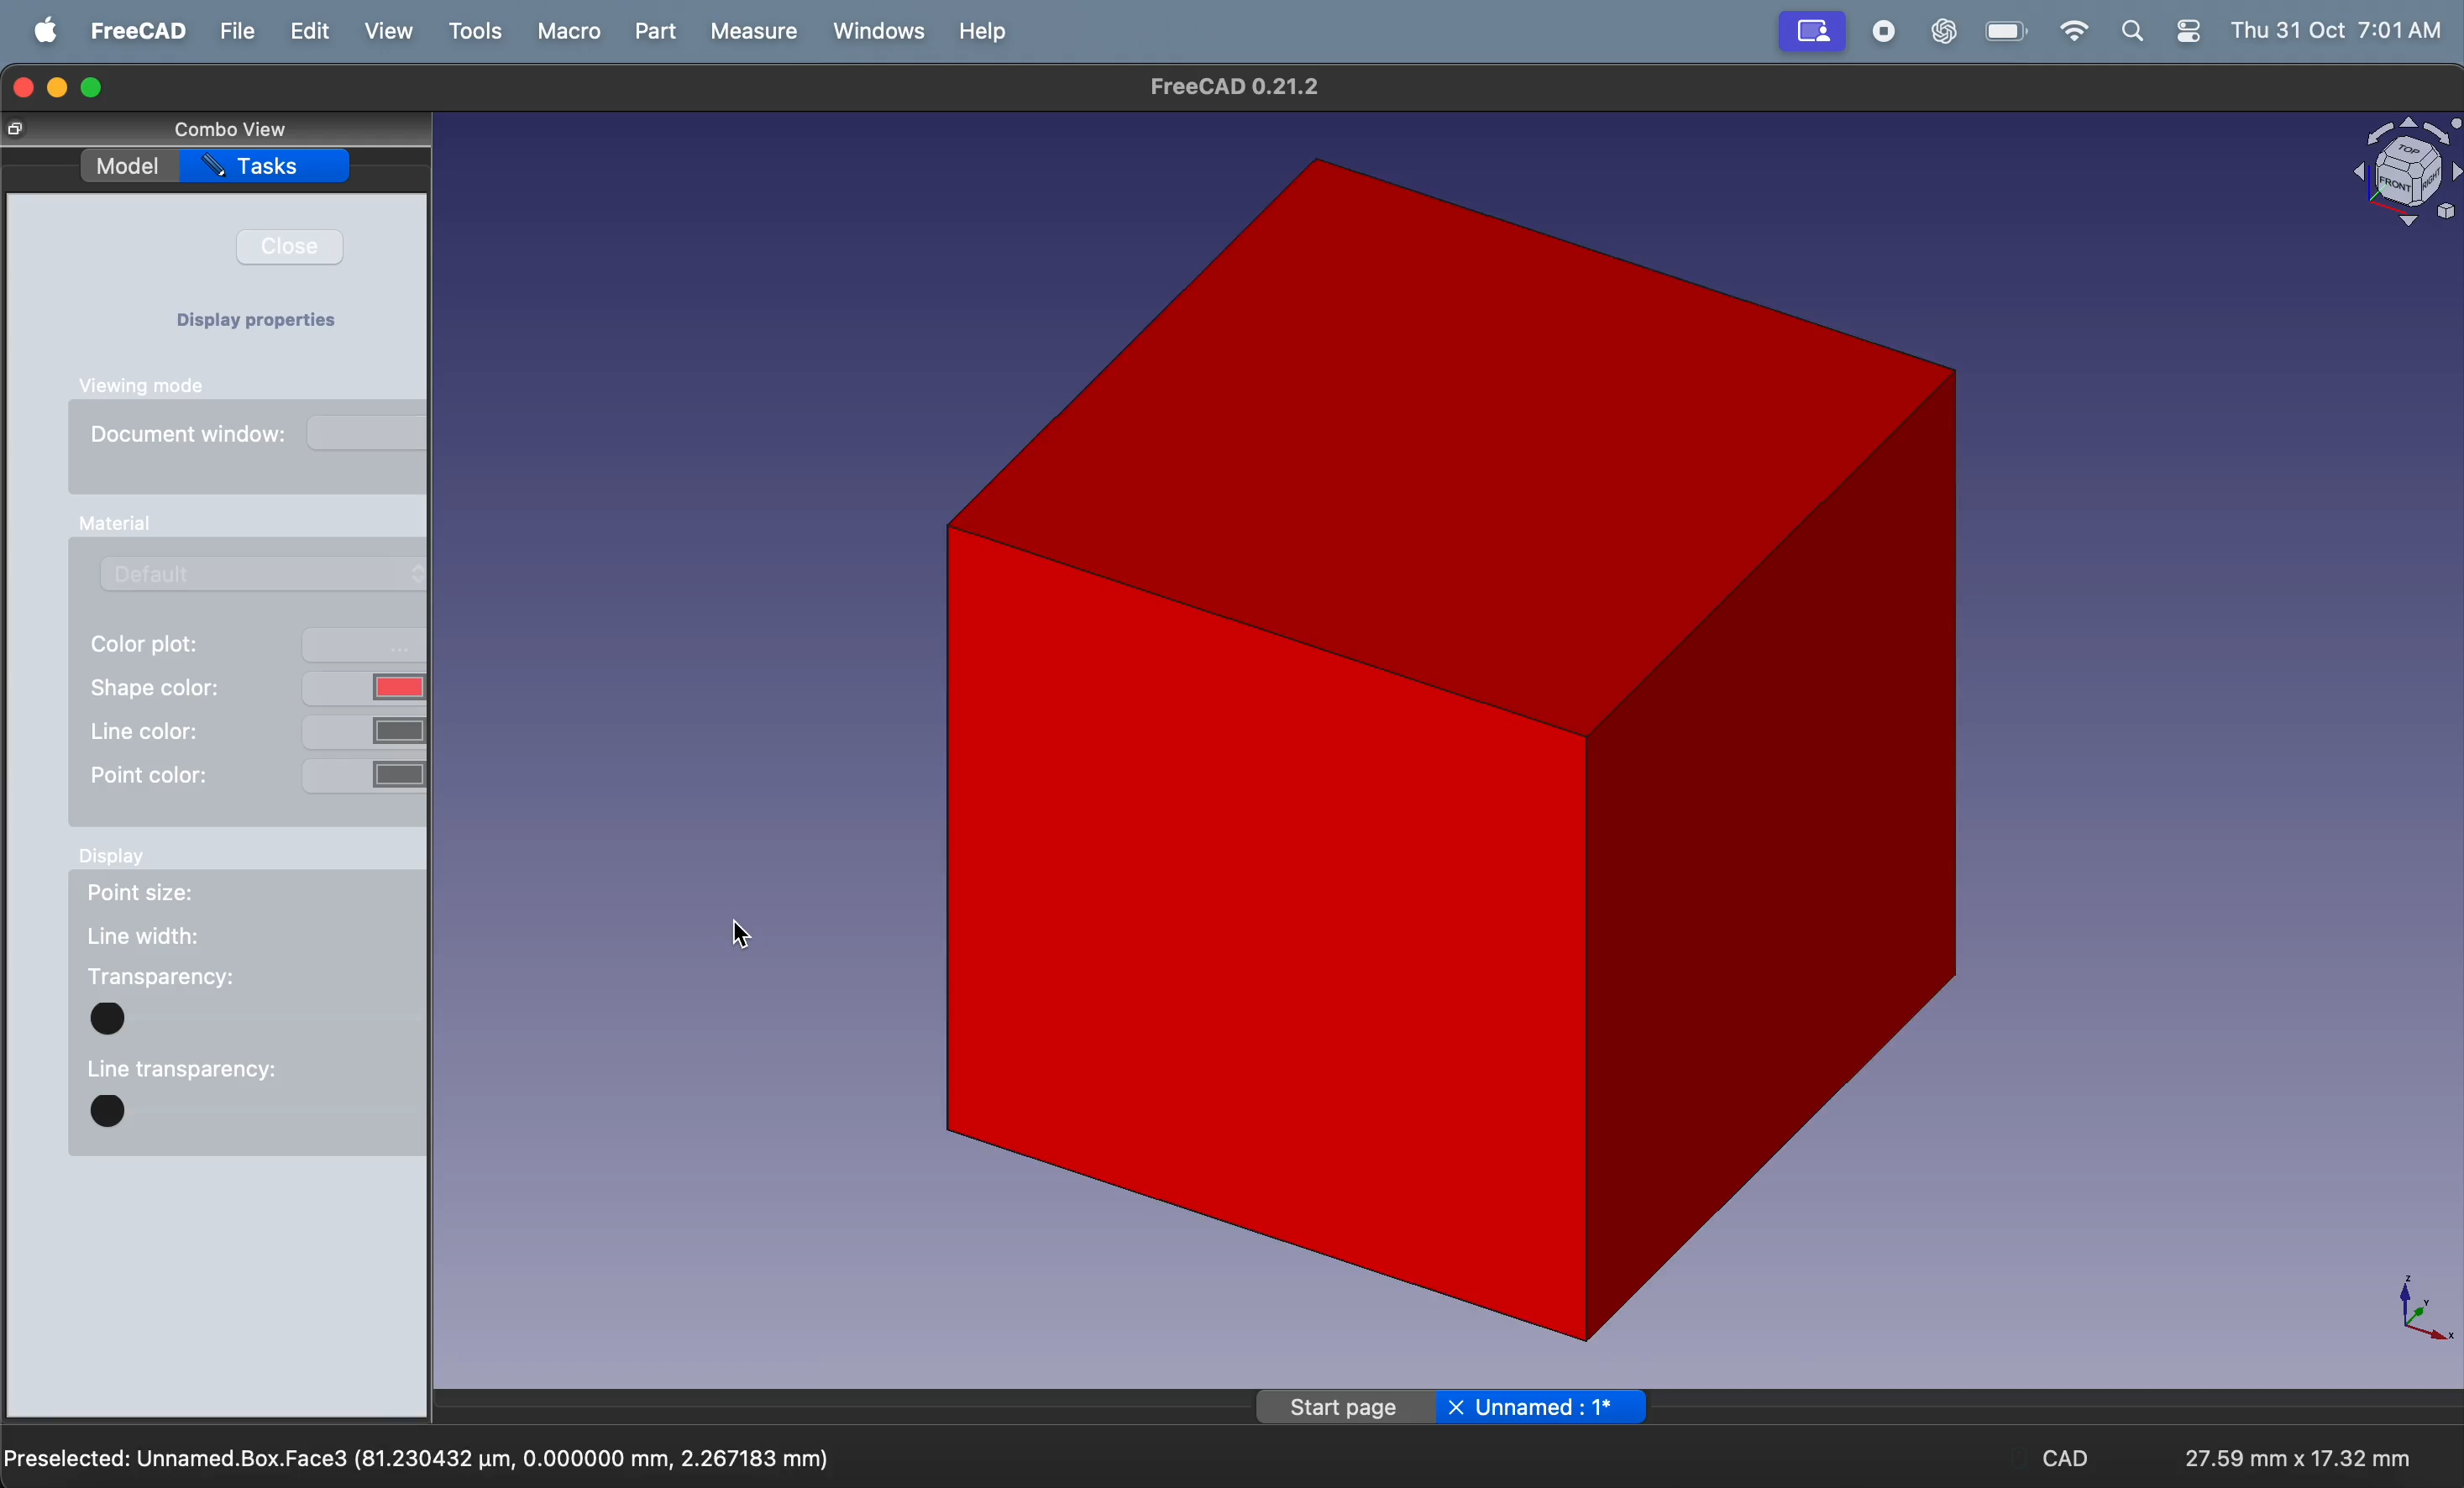 Image resolution: width=2464 pixels, height=1488 pixels. What do you see at coordinates (161, 977) in the screenshot?
I see `transparency` at bounding box center [161, 977].